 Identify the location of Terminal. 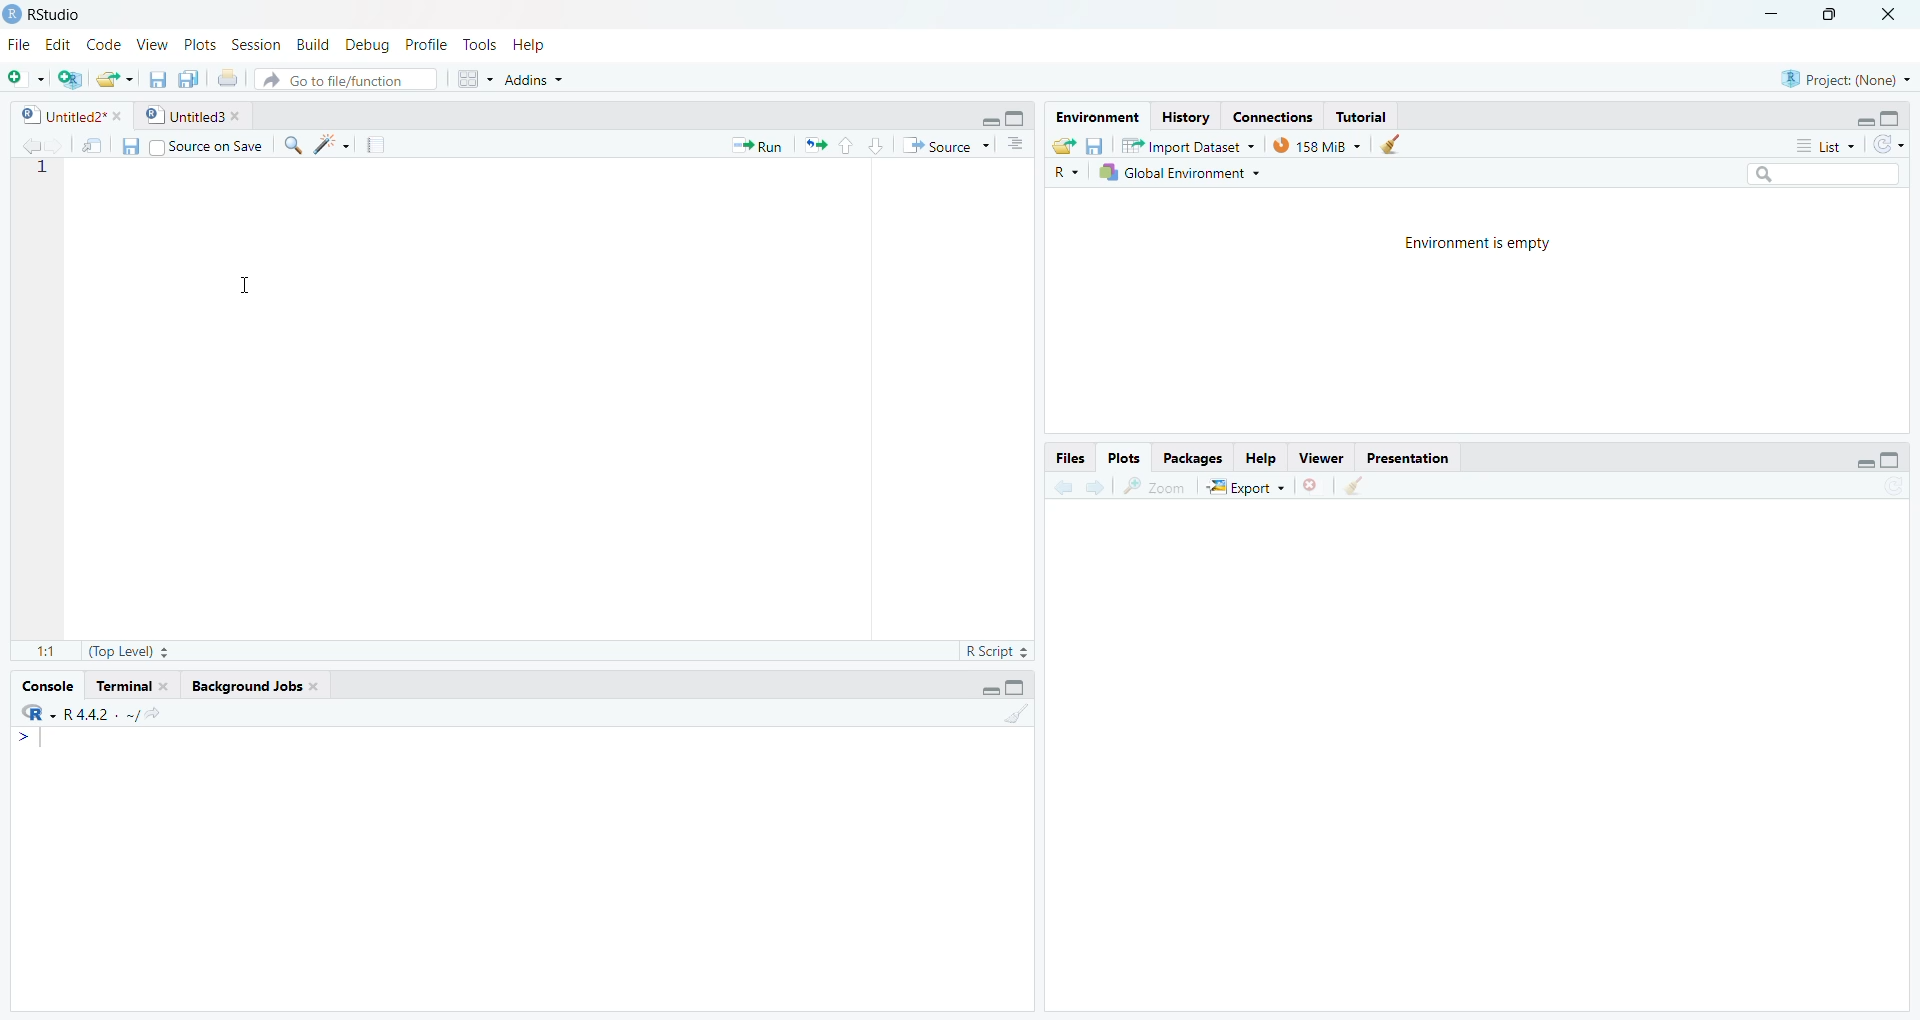
(133, 684).